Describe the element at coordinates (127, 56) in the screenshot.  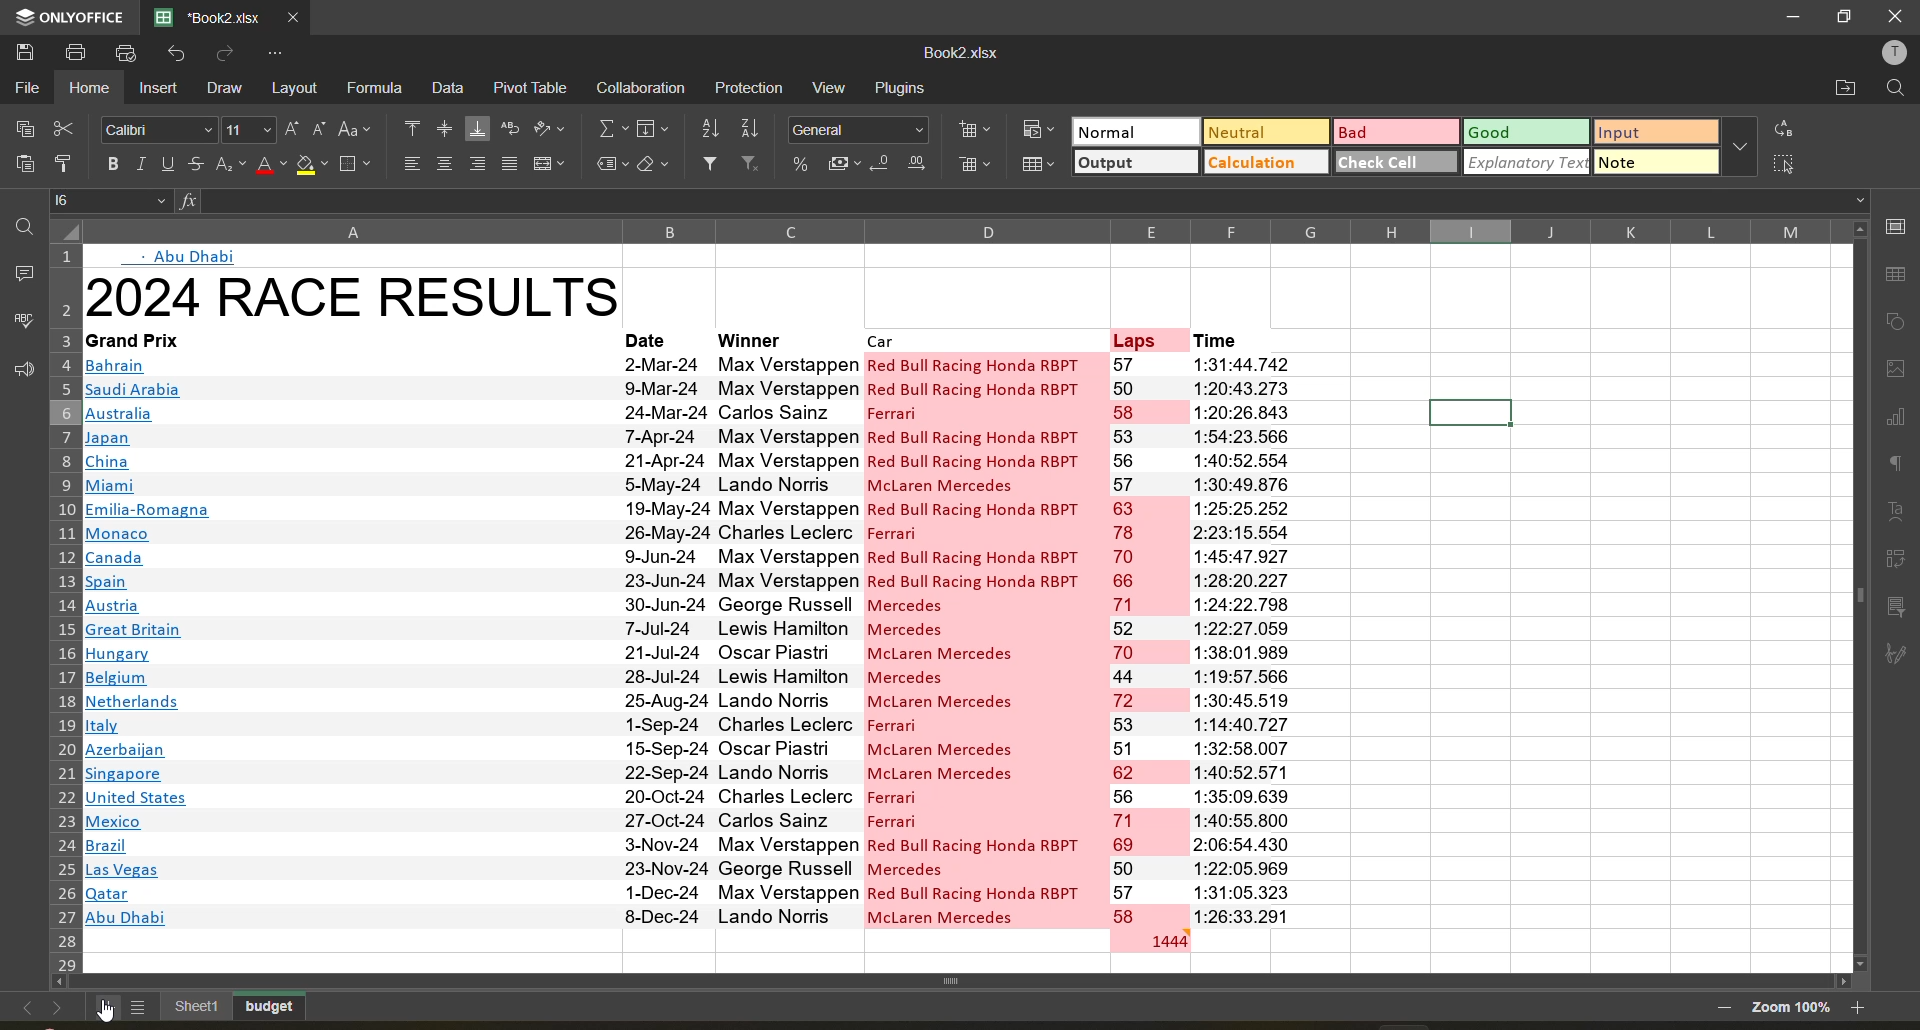
I see `quick print` at that location.